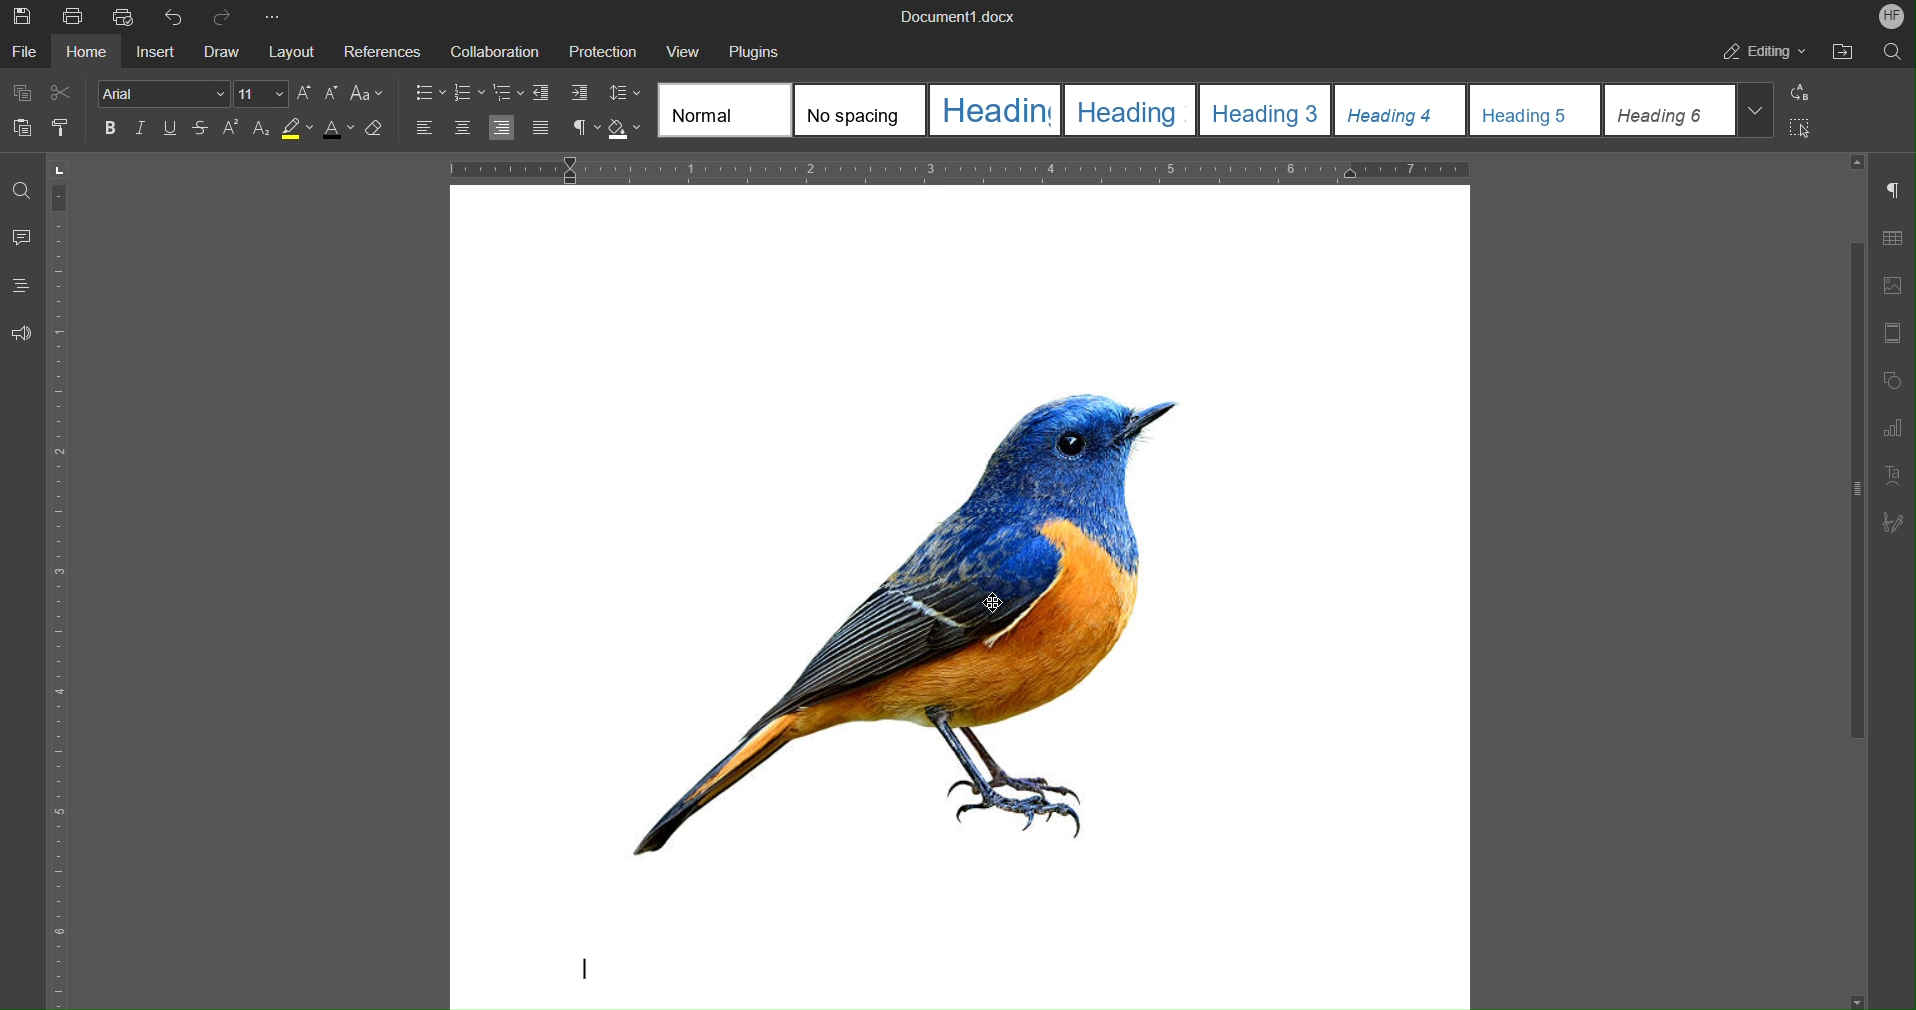 The image size is (1916, 1010). I want to click on Heading, so click(993, 109).